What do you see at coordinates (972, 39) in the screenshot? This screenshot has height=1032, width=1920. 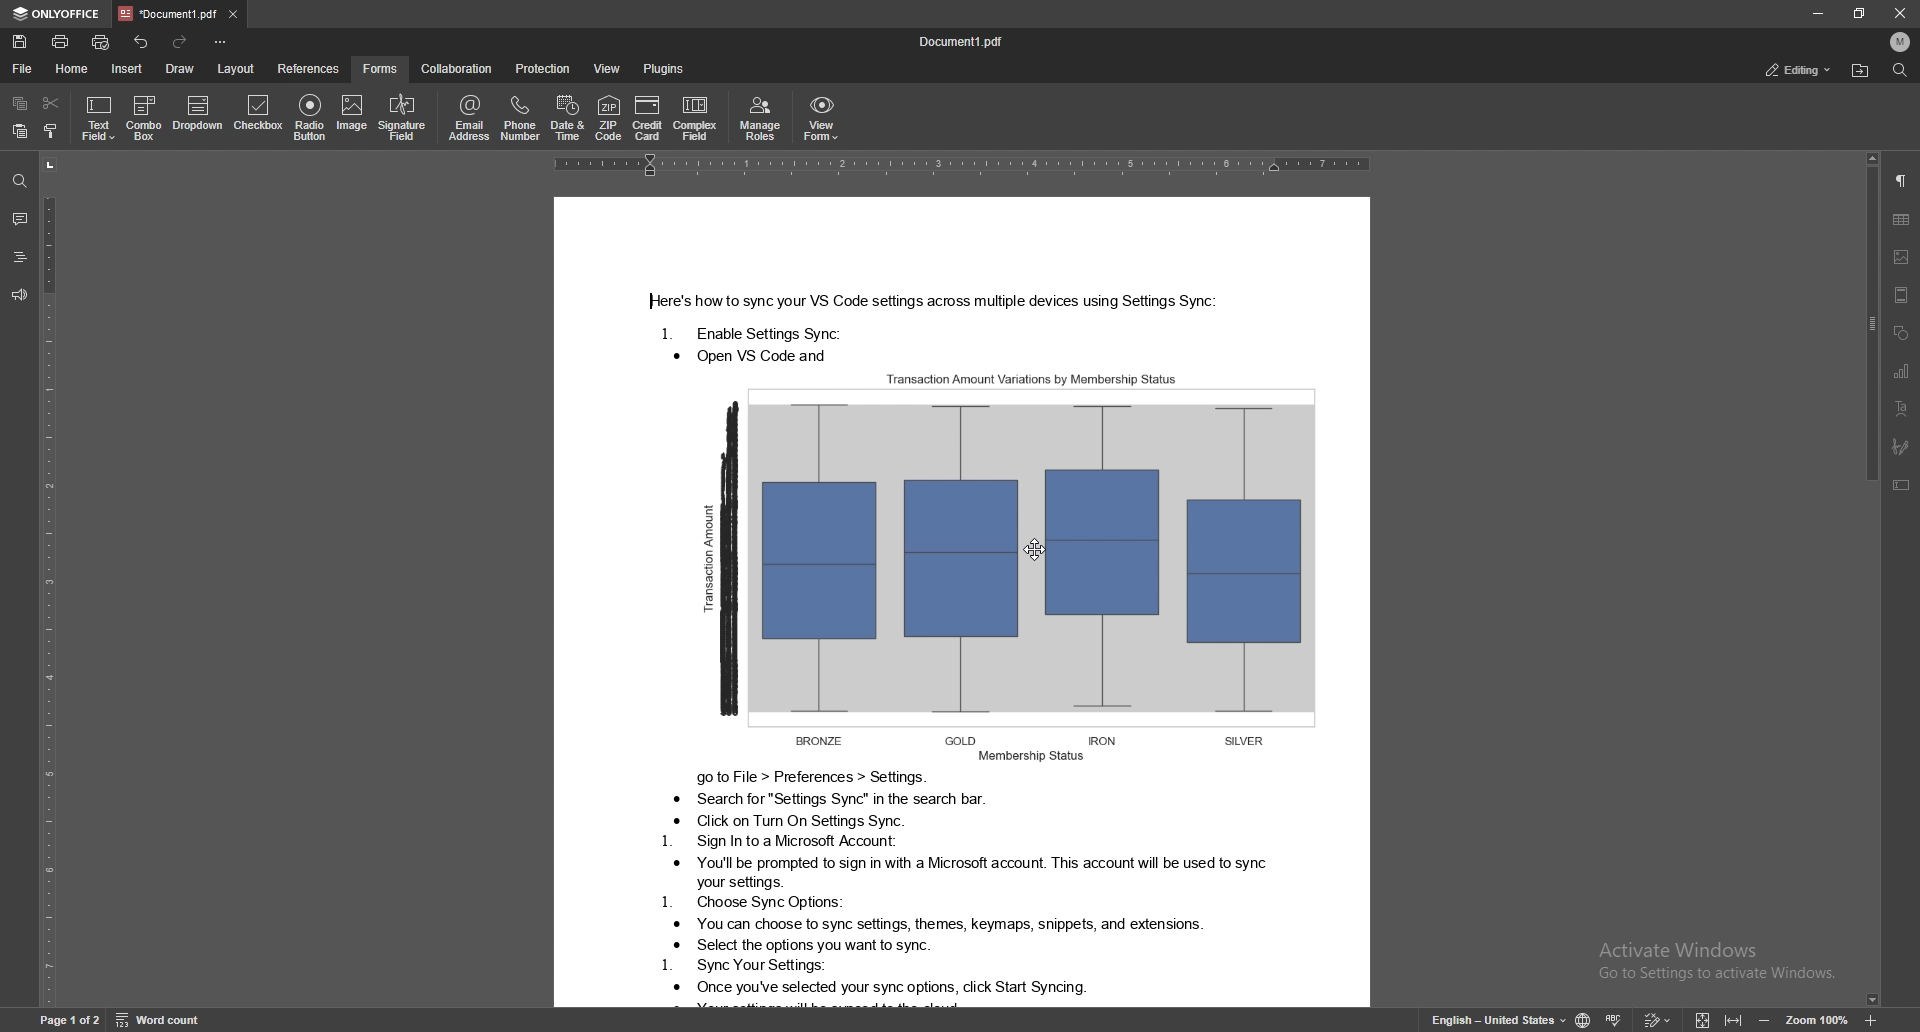 I see `docuement` at bounding box center [972, 39].